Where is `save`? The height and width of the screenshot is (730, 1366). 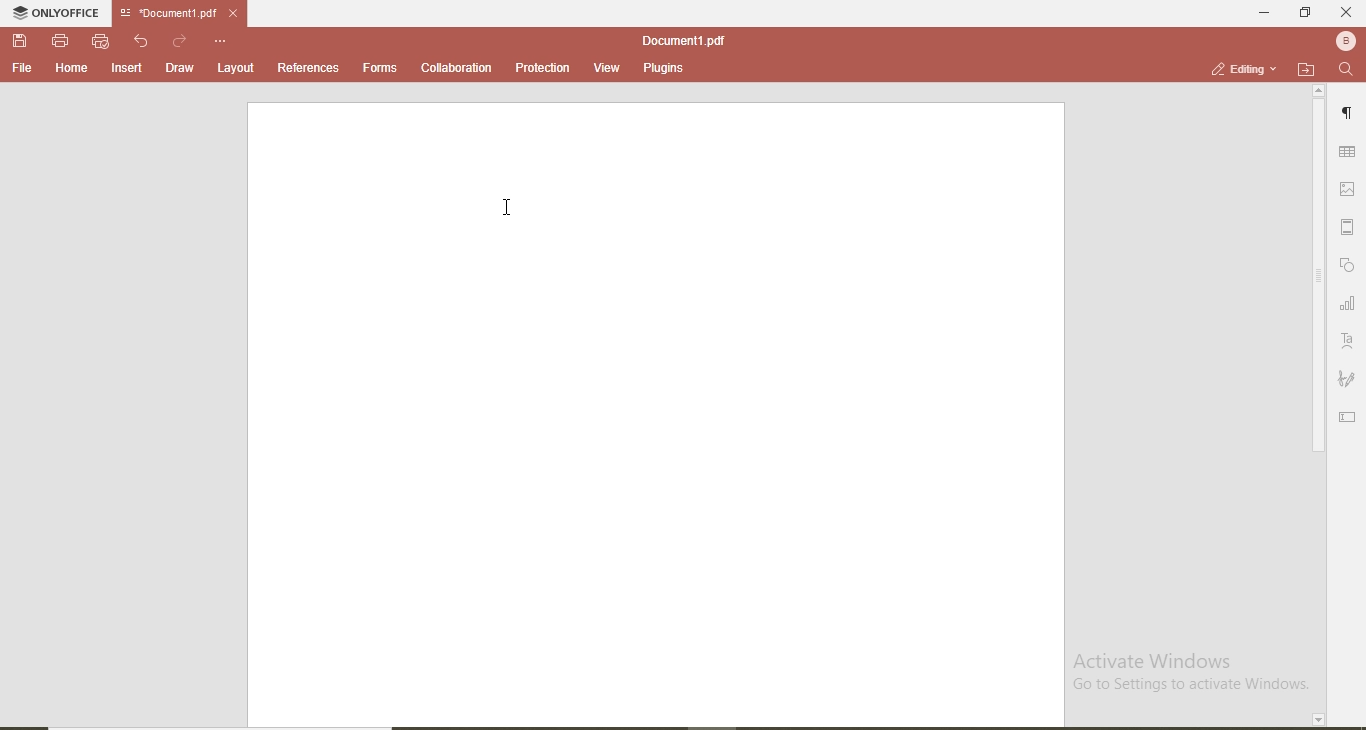
save is located at coordinates (17, 39).